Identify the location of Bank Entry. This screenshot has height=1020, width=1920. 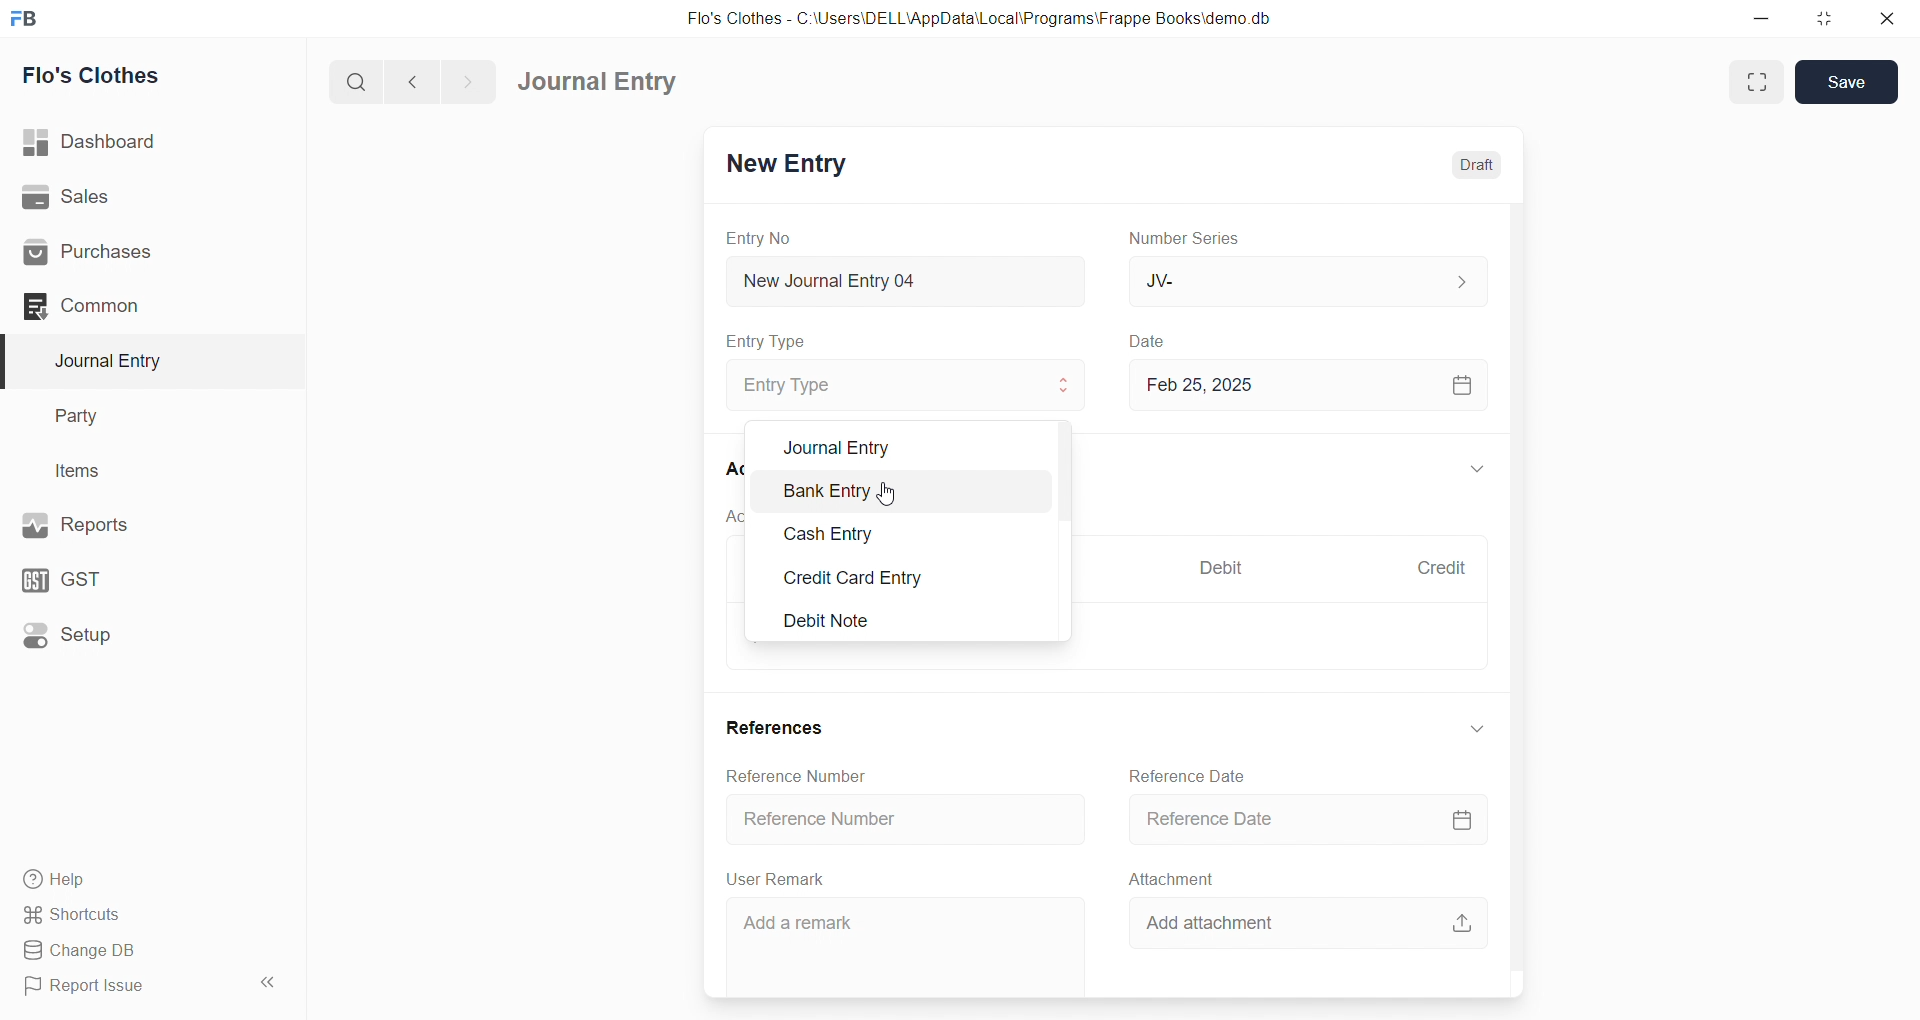
(895, 495).